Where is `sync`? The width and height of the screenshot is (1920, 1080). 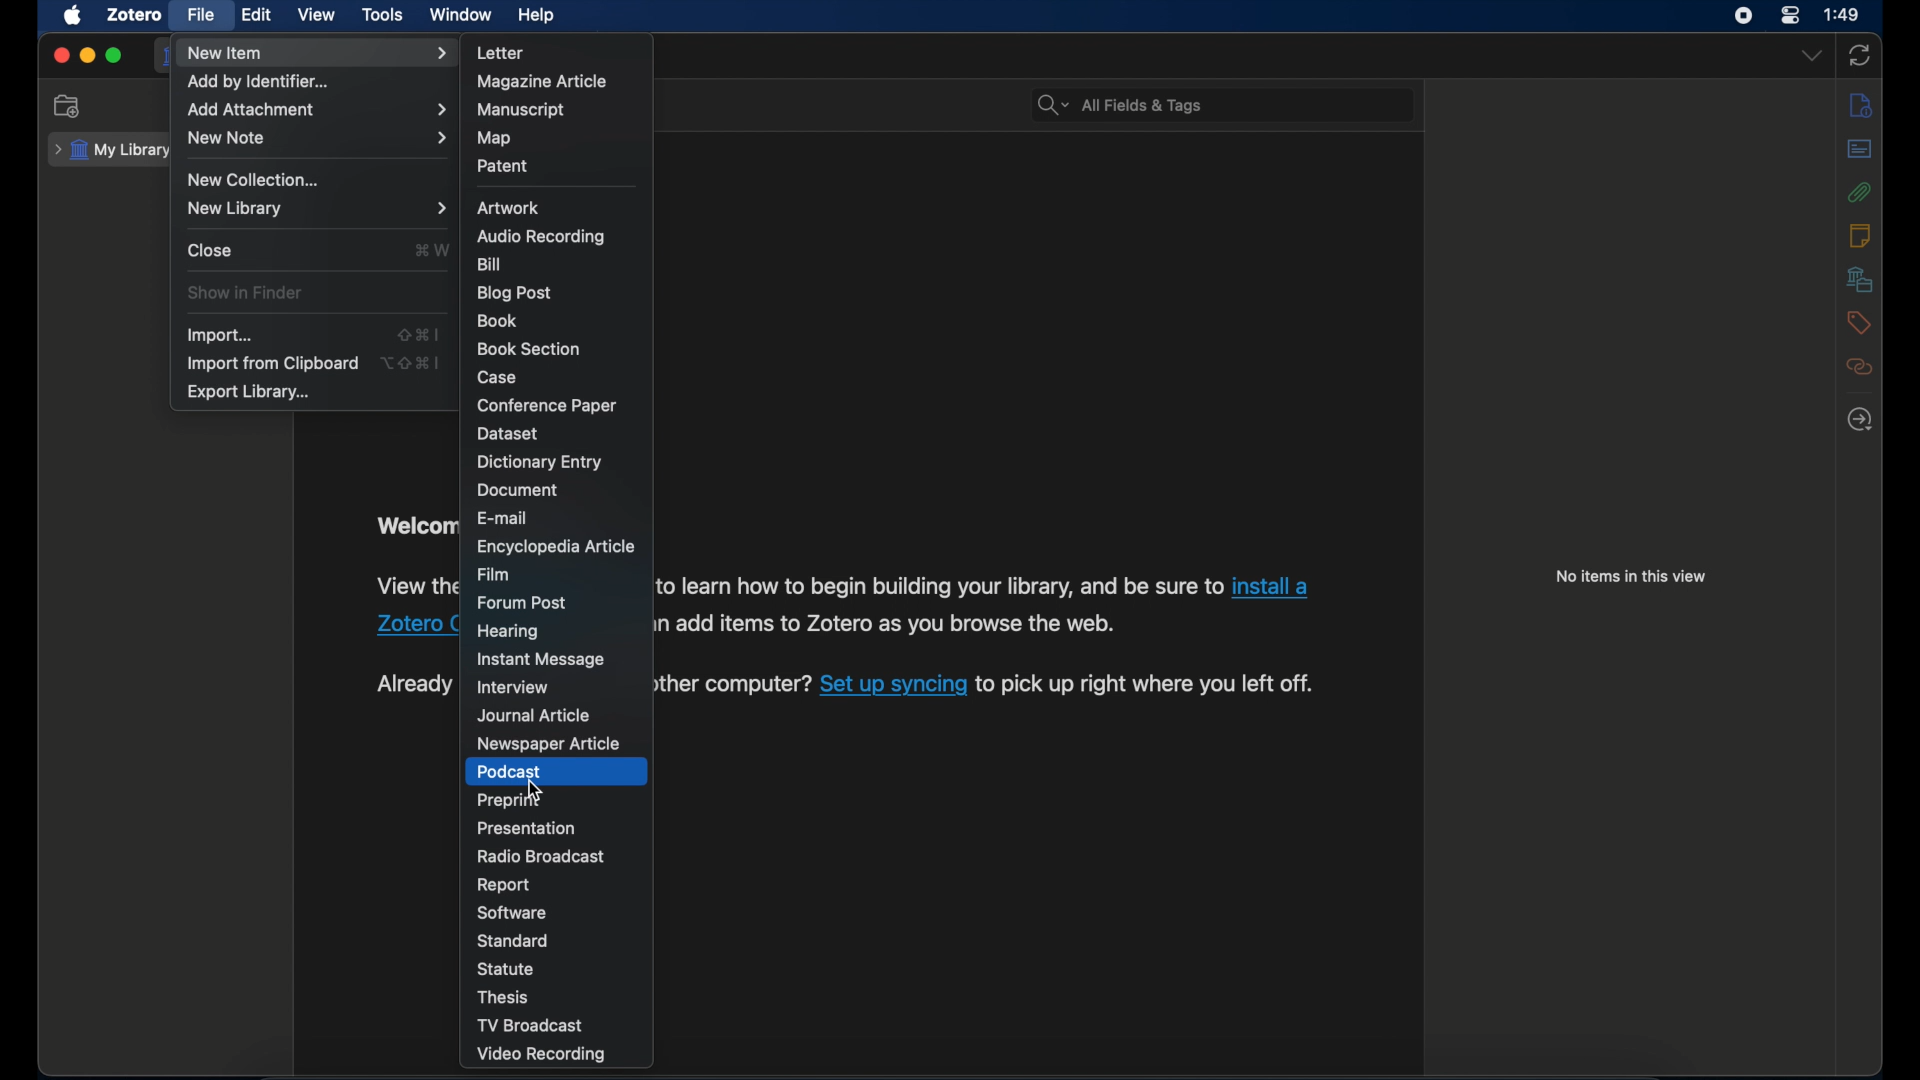 sync is located at coordinates (1860, 55).